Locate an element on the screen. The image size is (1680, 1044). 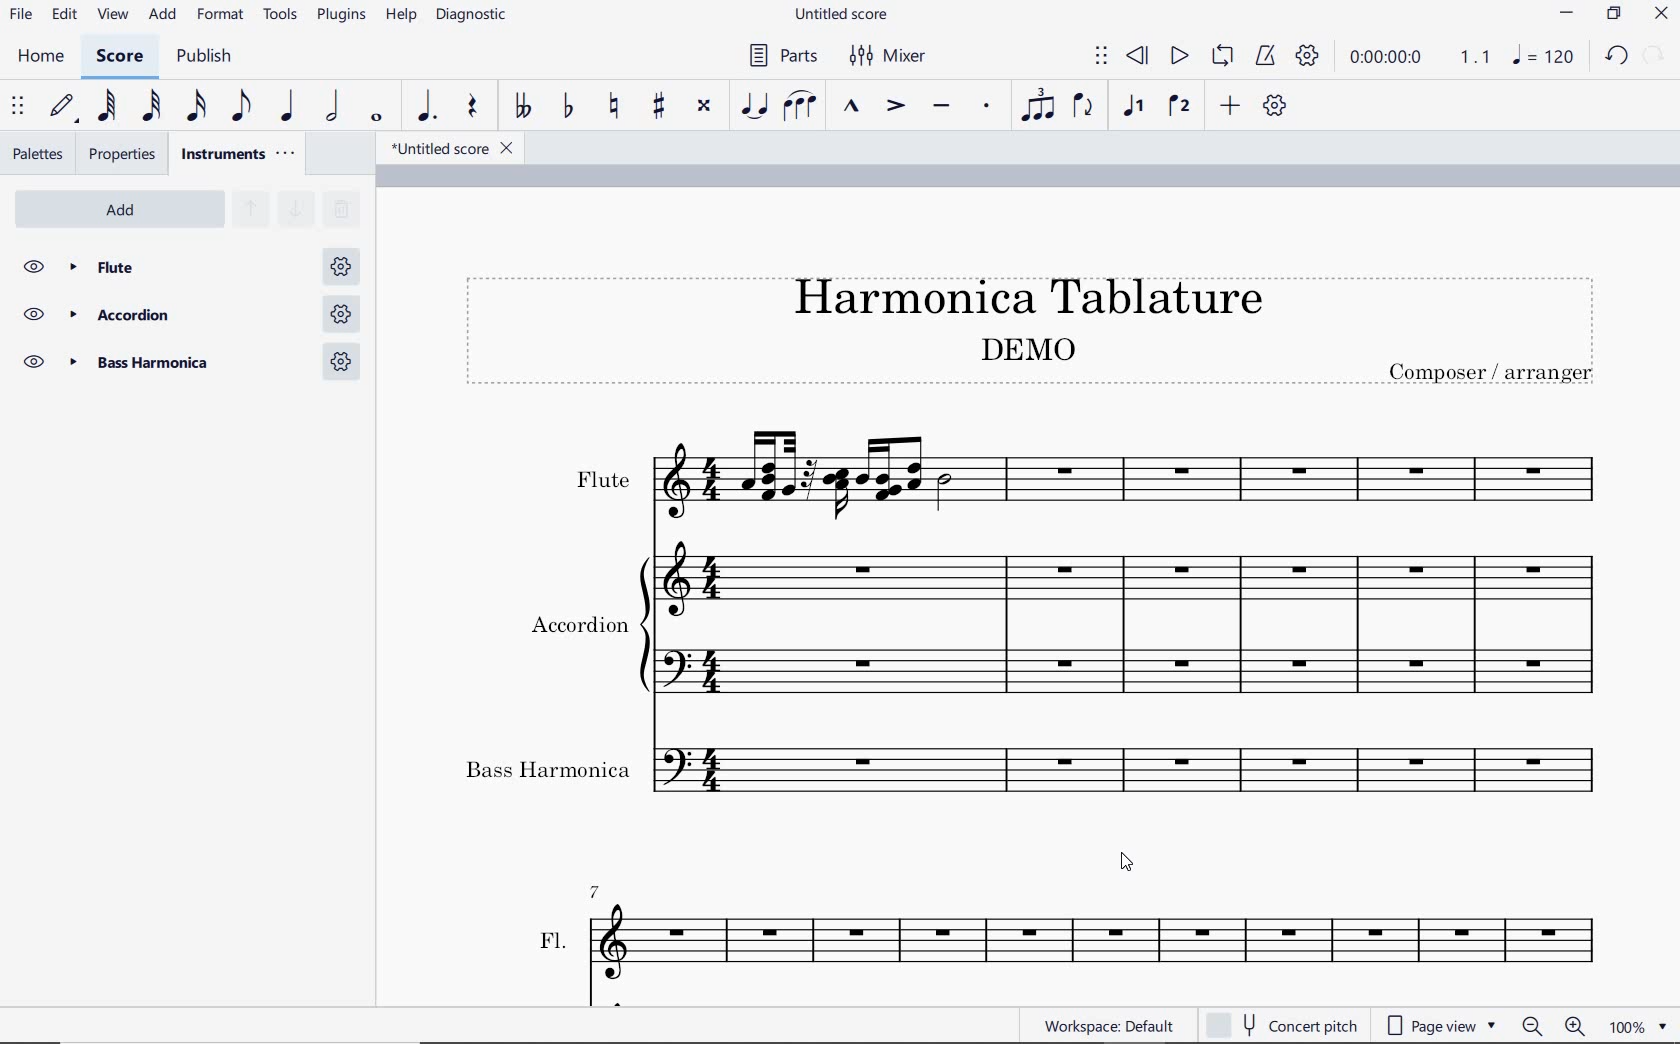
marcato is located at coordinates (851, 108).